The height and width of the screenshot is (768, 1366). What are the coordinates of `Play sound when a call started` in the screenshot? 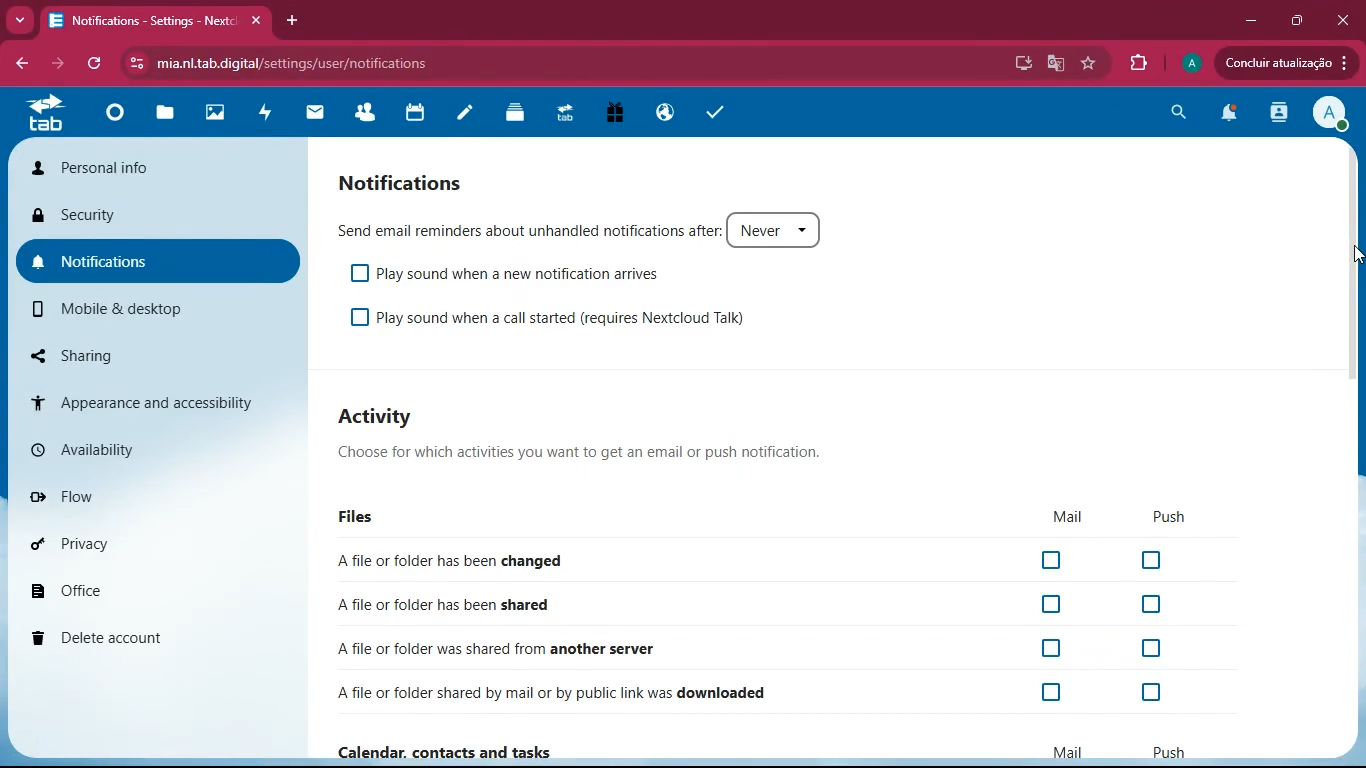 It's located at (560, 322).